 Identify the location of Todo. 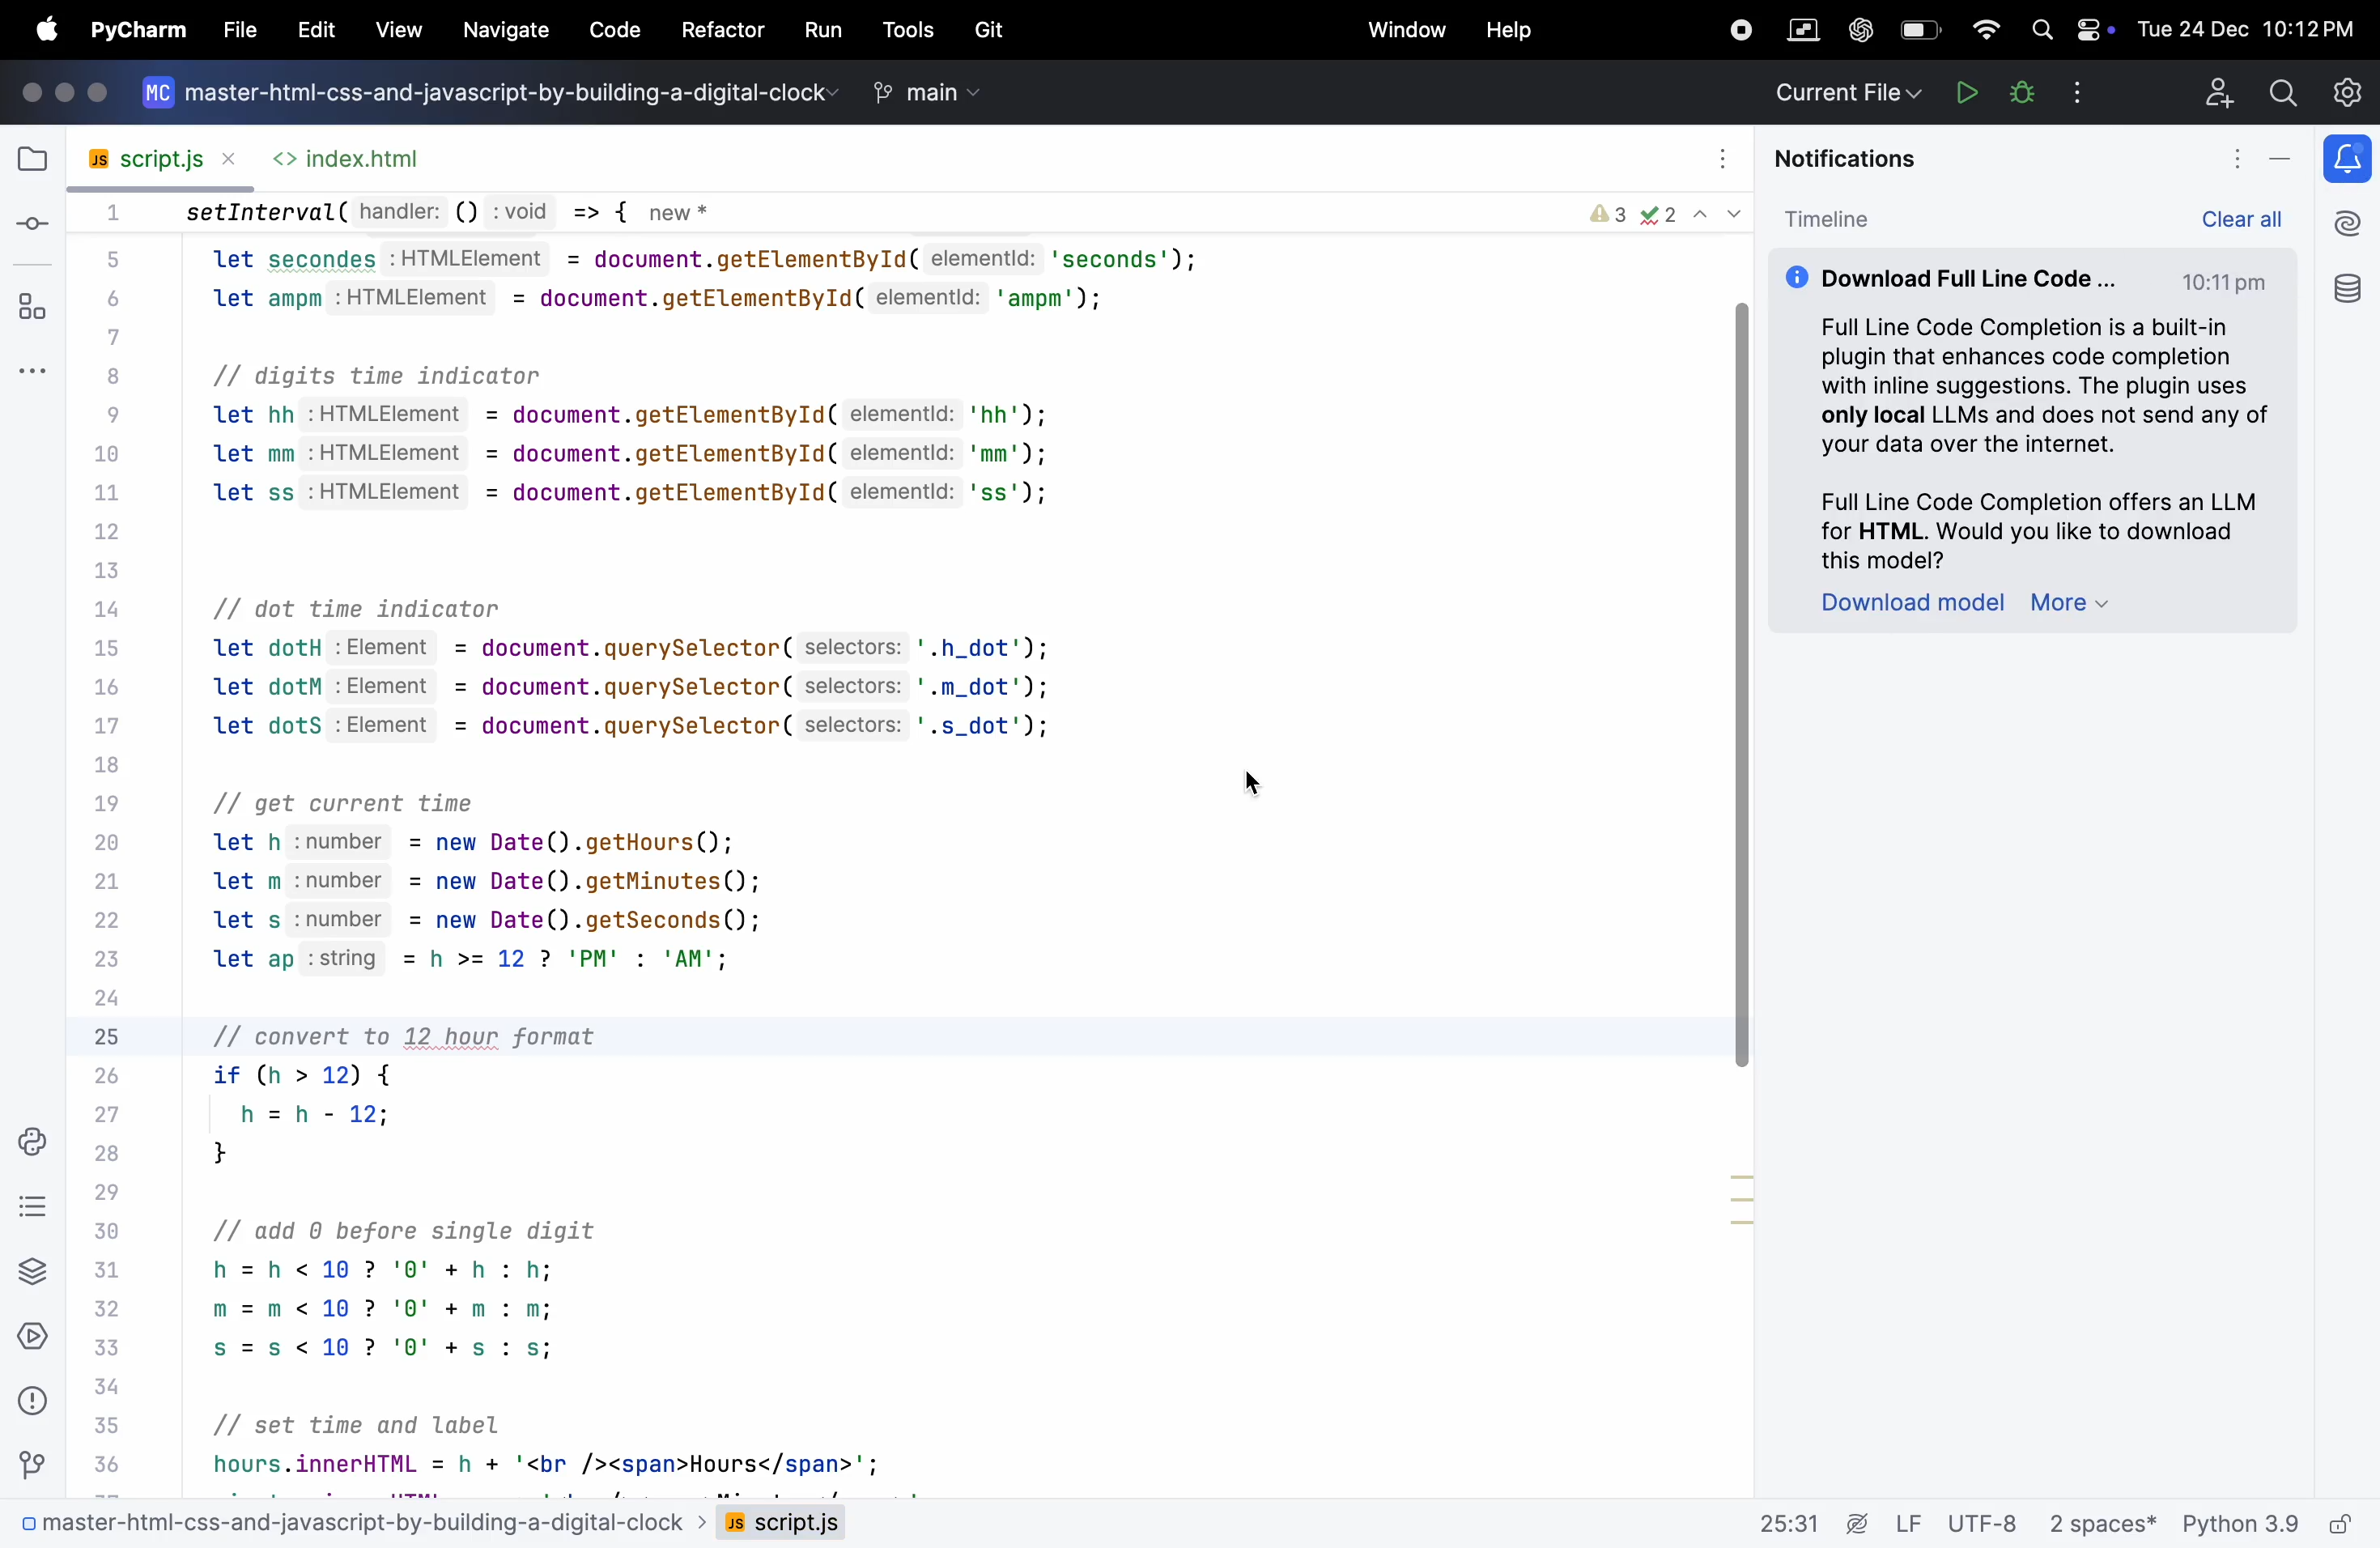
(30, 1210).